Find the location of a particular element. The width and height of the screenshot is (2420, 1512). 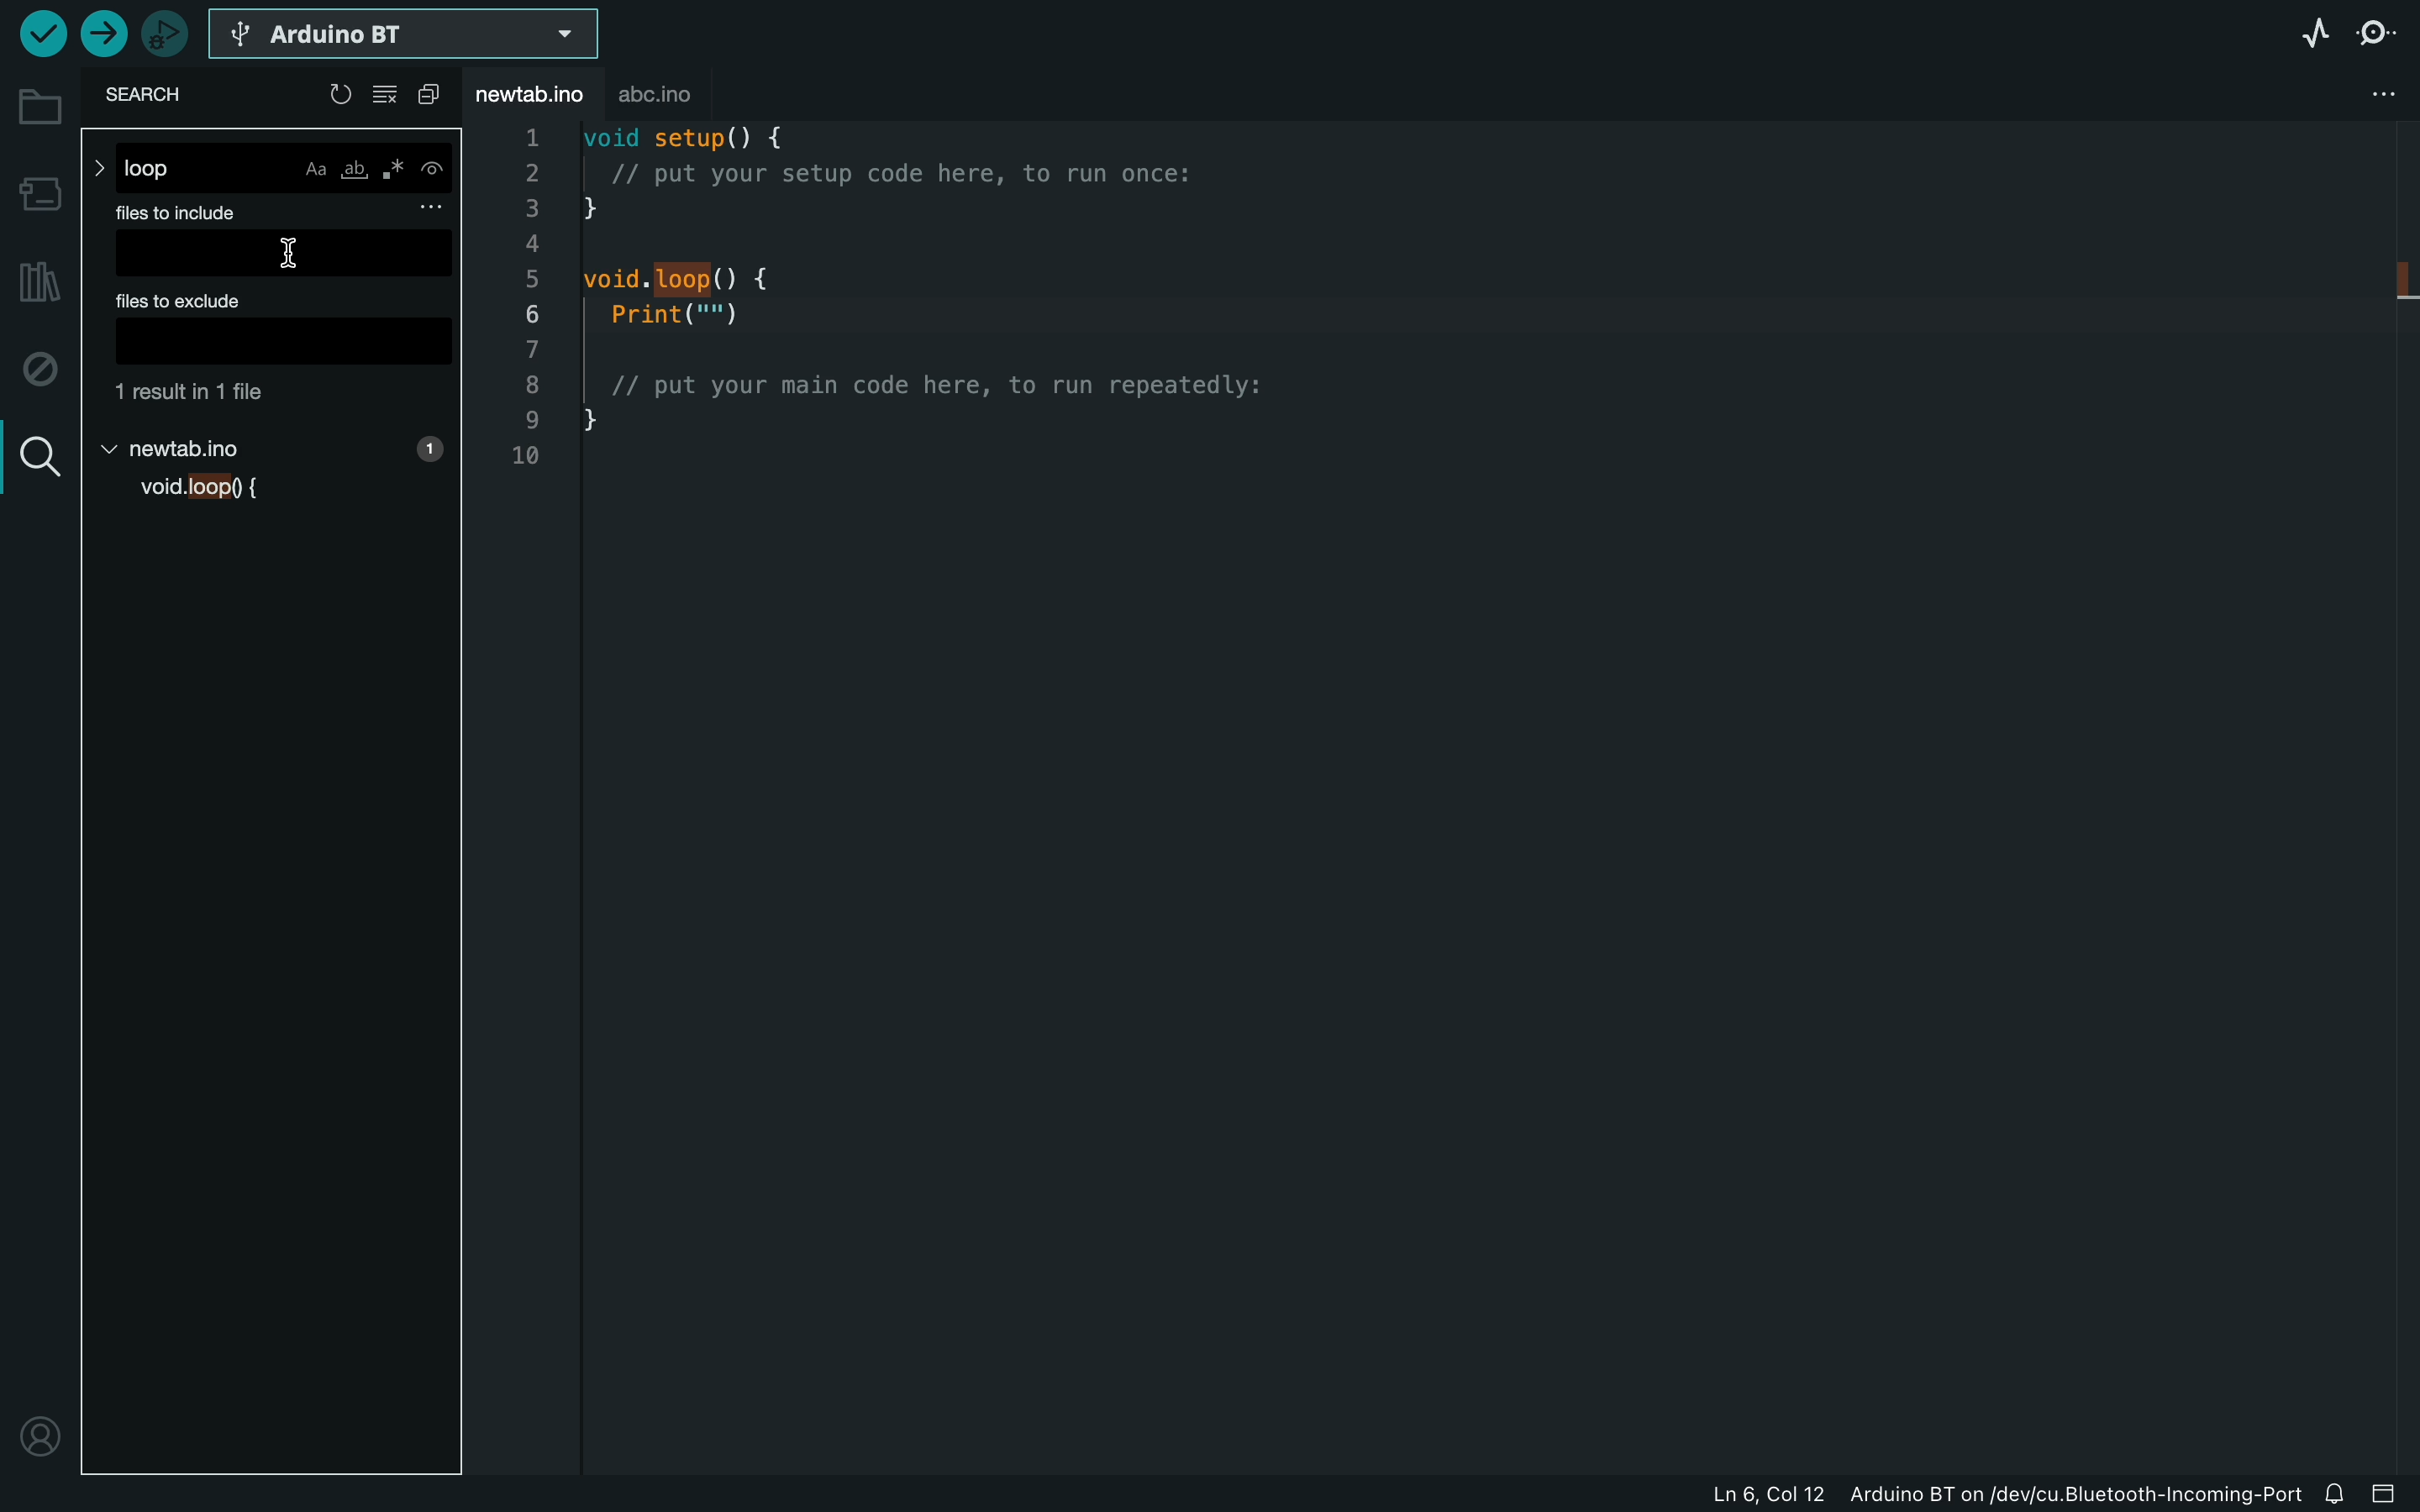

void setup() {// put your setup code here, to run once:}void. loop() {Print("")// put your main code here, to run repeatedly:} is located at coordinates (935, 313).